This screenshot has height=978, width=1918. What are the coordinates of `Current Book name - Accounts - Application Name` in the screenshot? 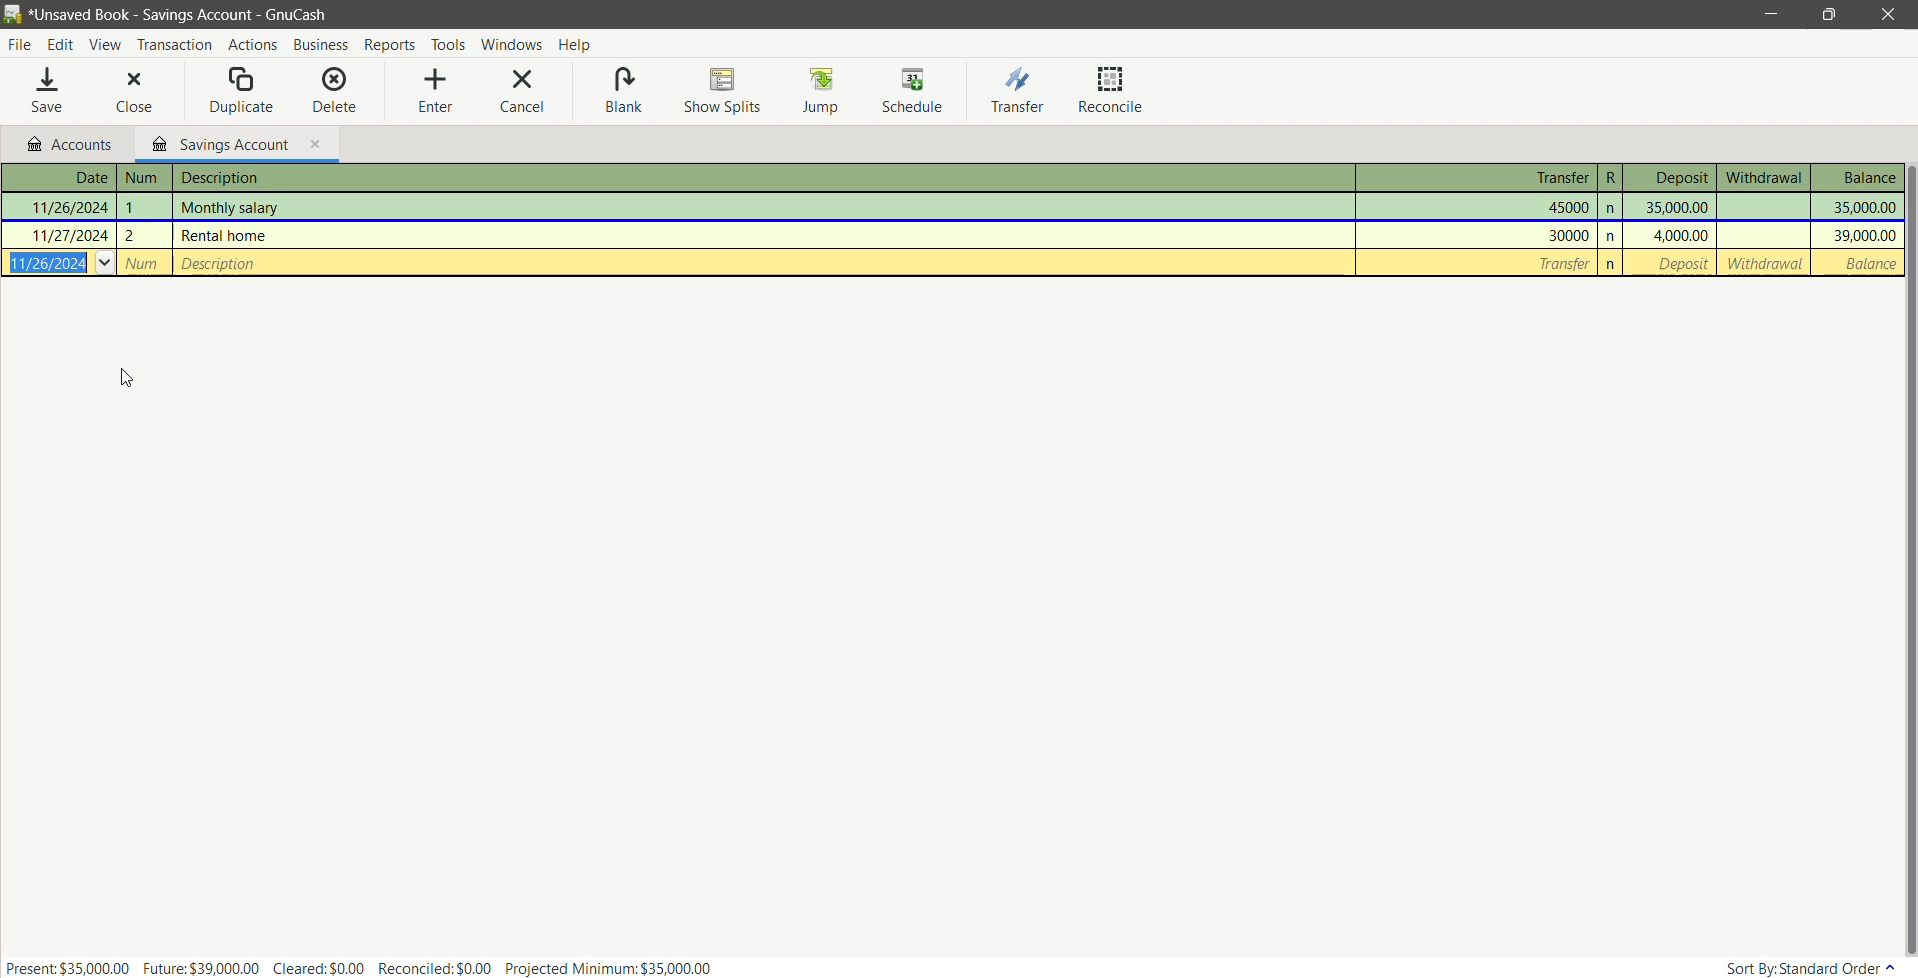 It's located at (190, 14).